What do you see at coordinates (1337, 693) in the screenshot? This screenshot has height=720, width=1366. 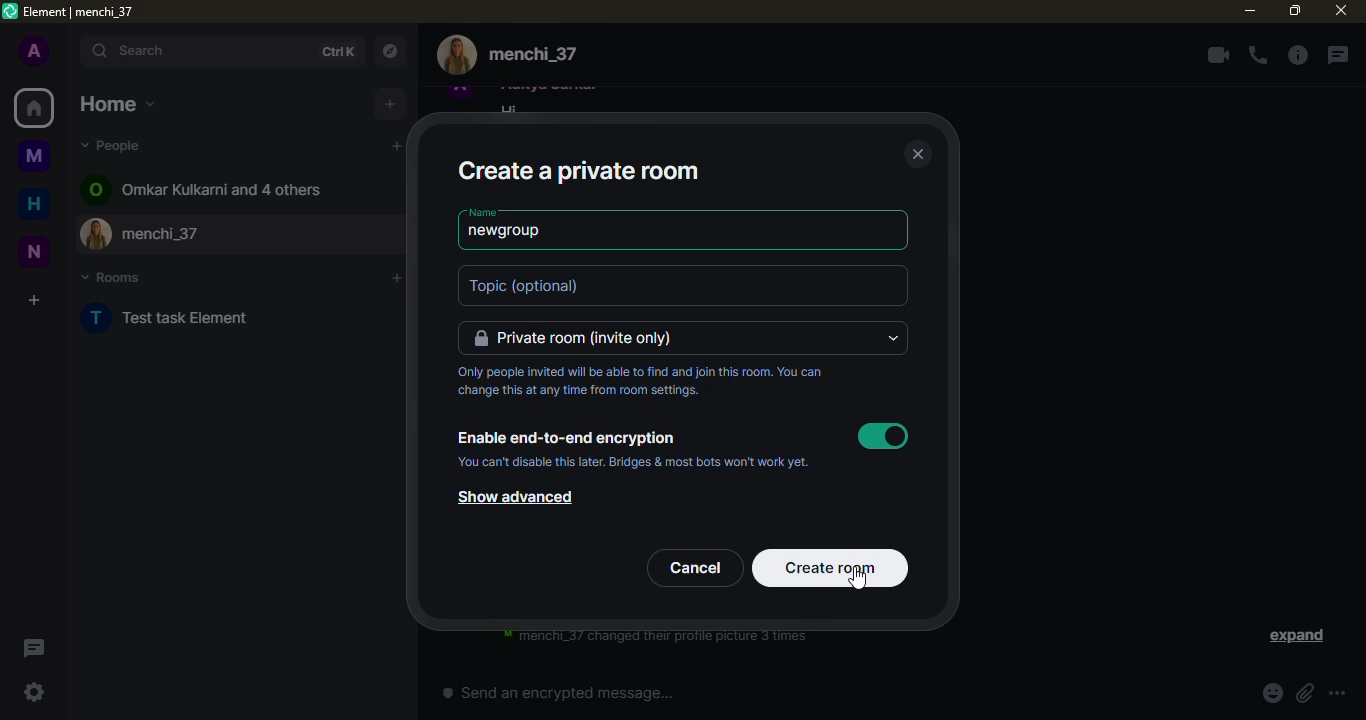 I see `more settings` at bounding box center [1337, 693].